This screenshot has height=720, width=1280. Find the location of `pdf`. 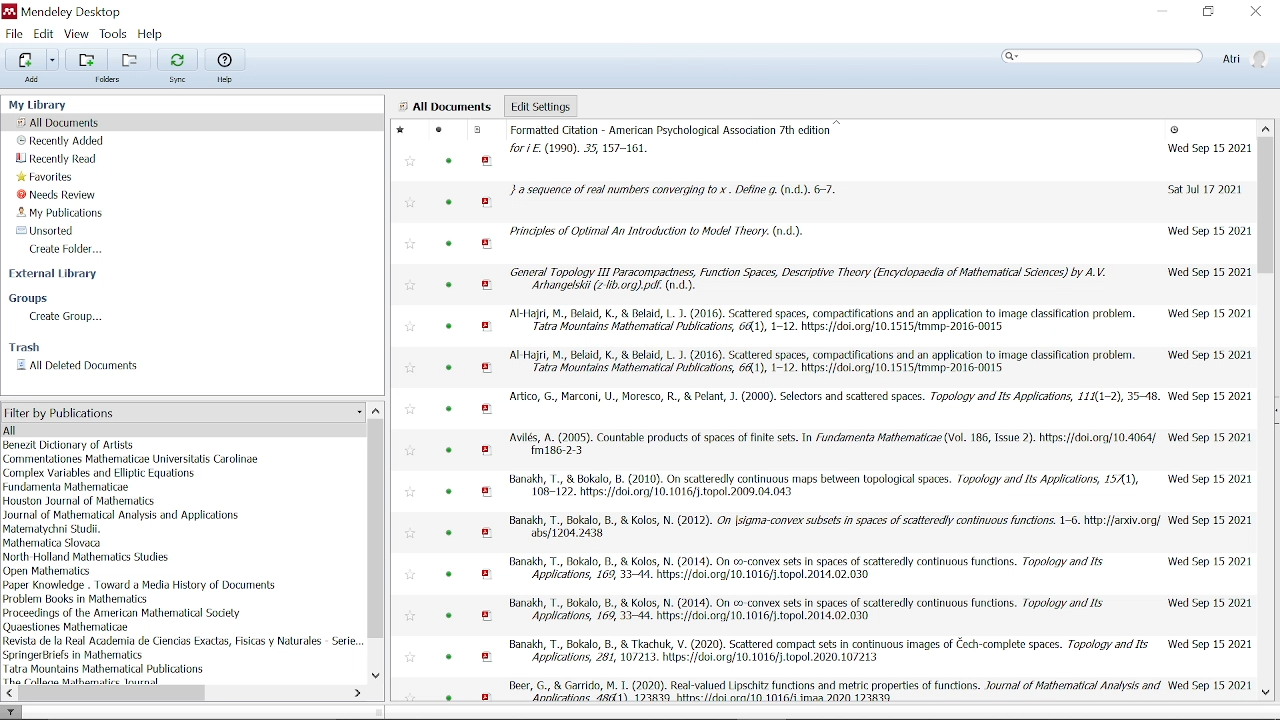

pdf is located at coordinates (488, 369).